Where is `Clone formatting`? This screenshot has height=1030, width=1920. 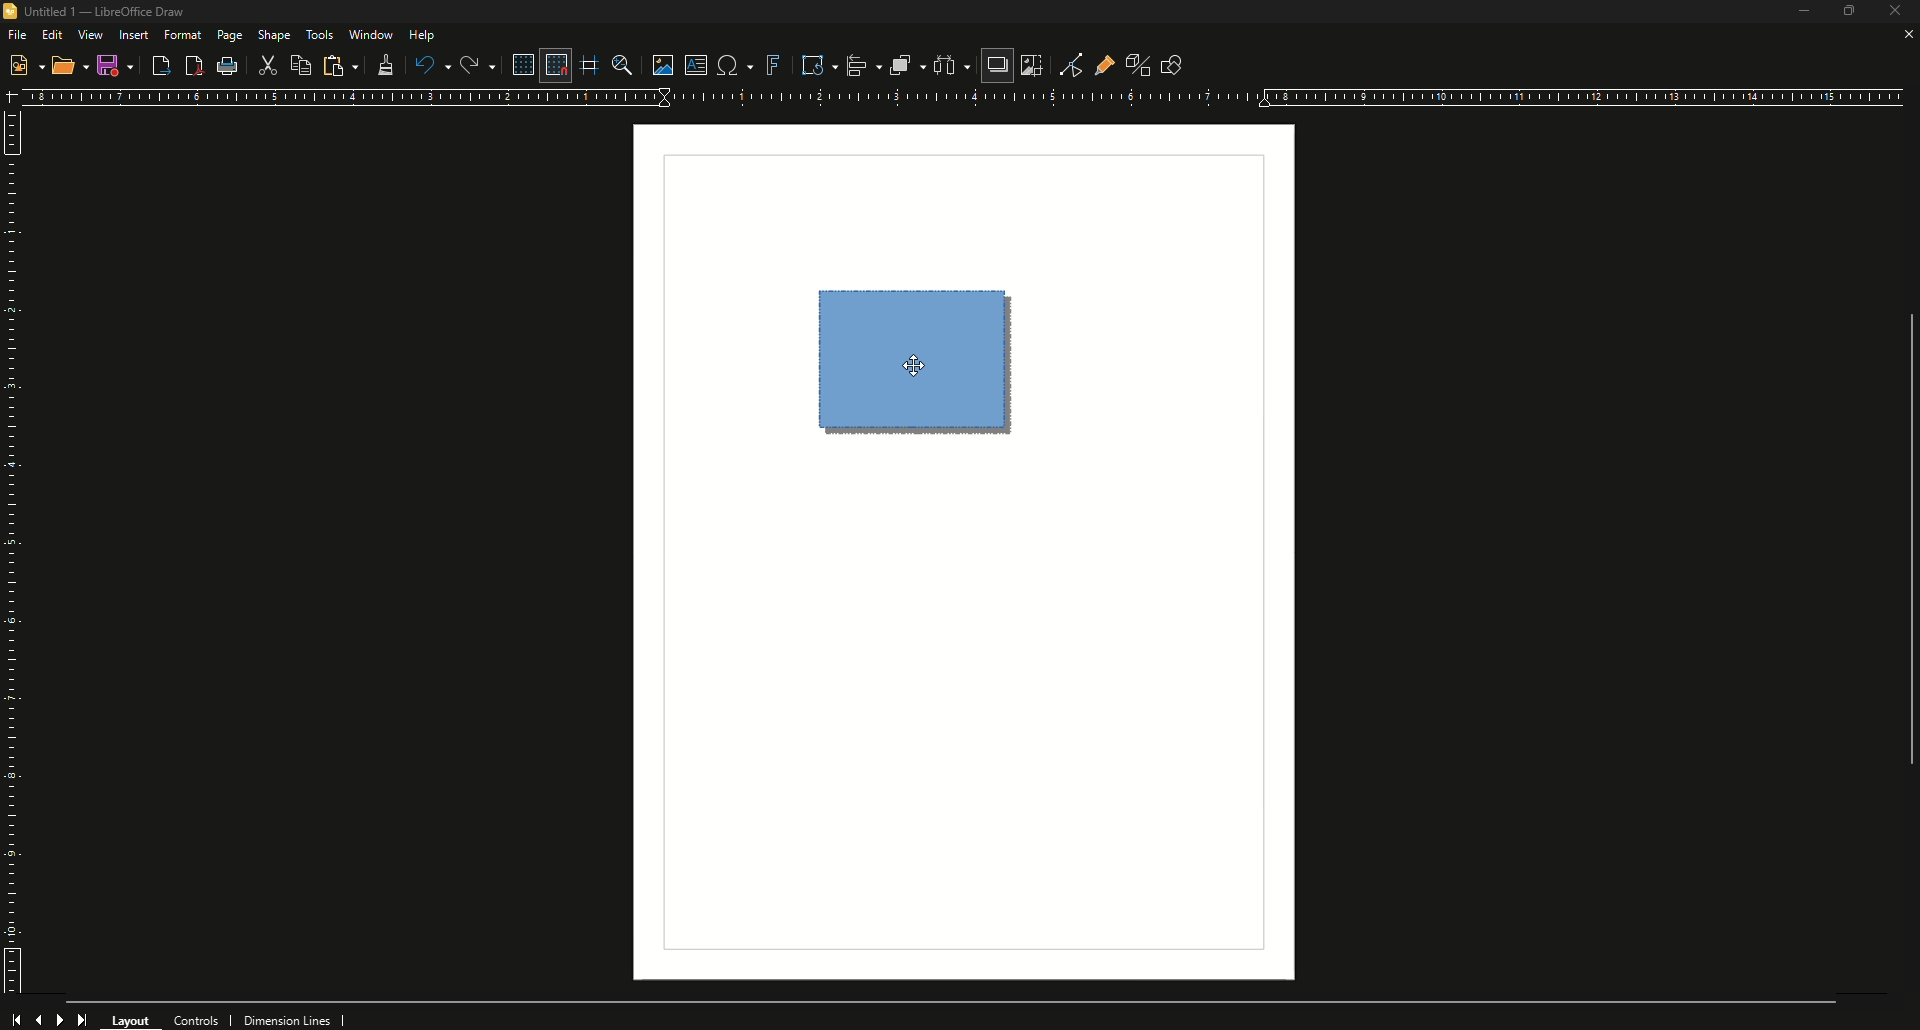 Clone formatting is located at coordinates (382, 66).